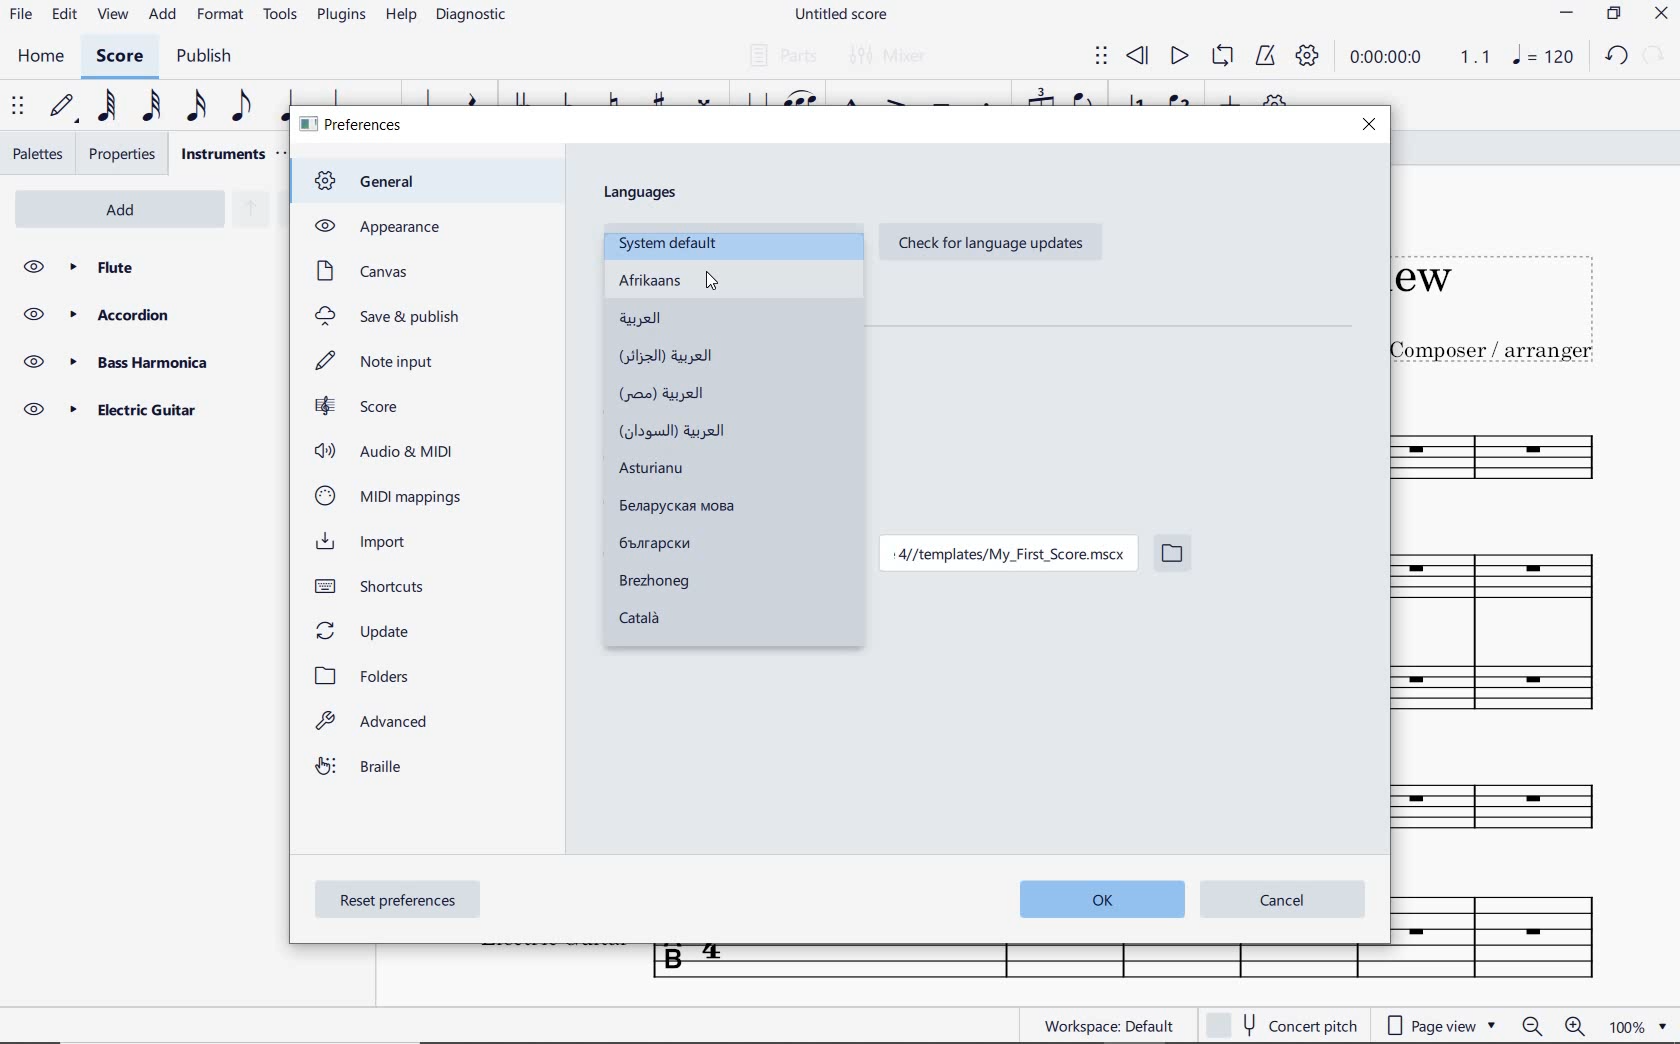 This screenshot has width=1680, height=1044. Describe the element at coordinates (376, 183) in the screenshot. I see `general` at that location.